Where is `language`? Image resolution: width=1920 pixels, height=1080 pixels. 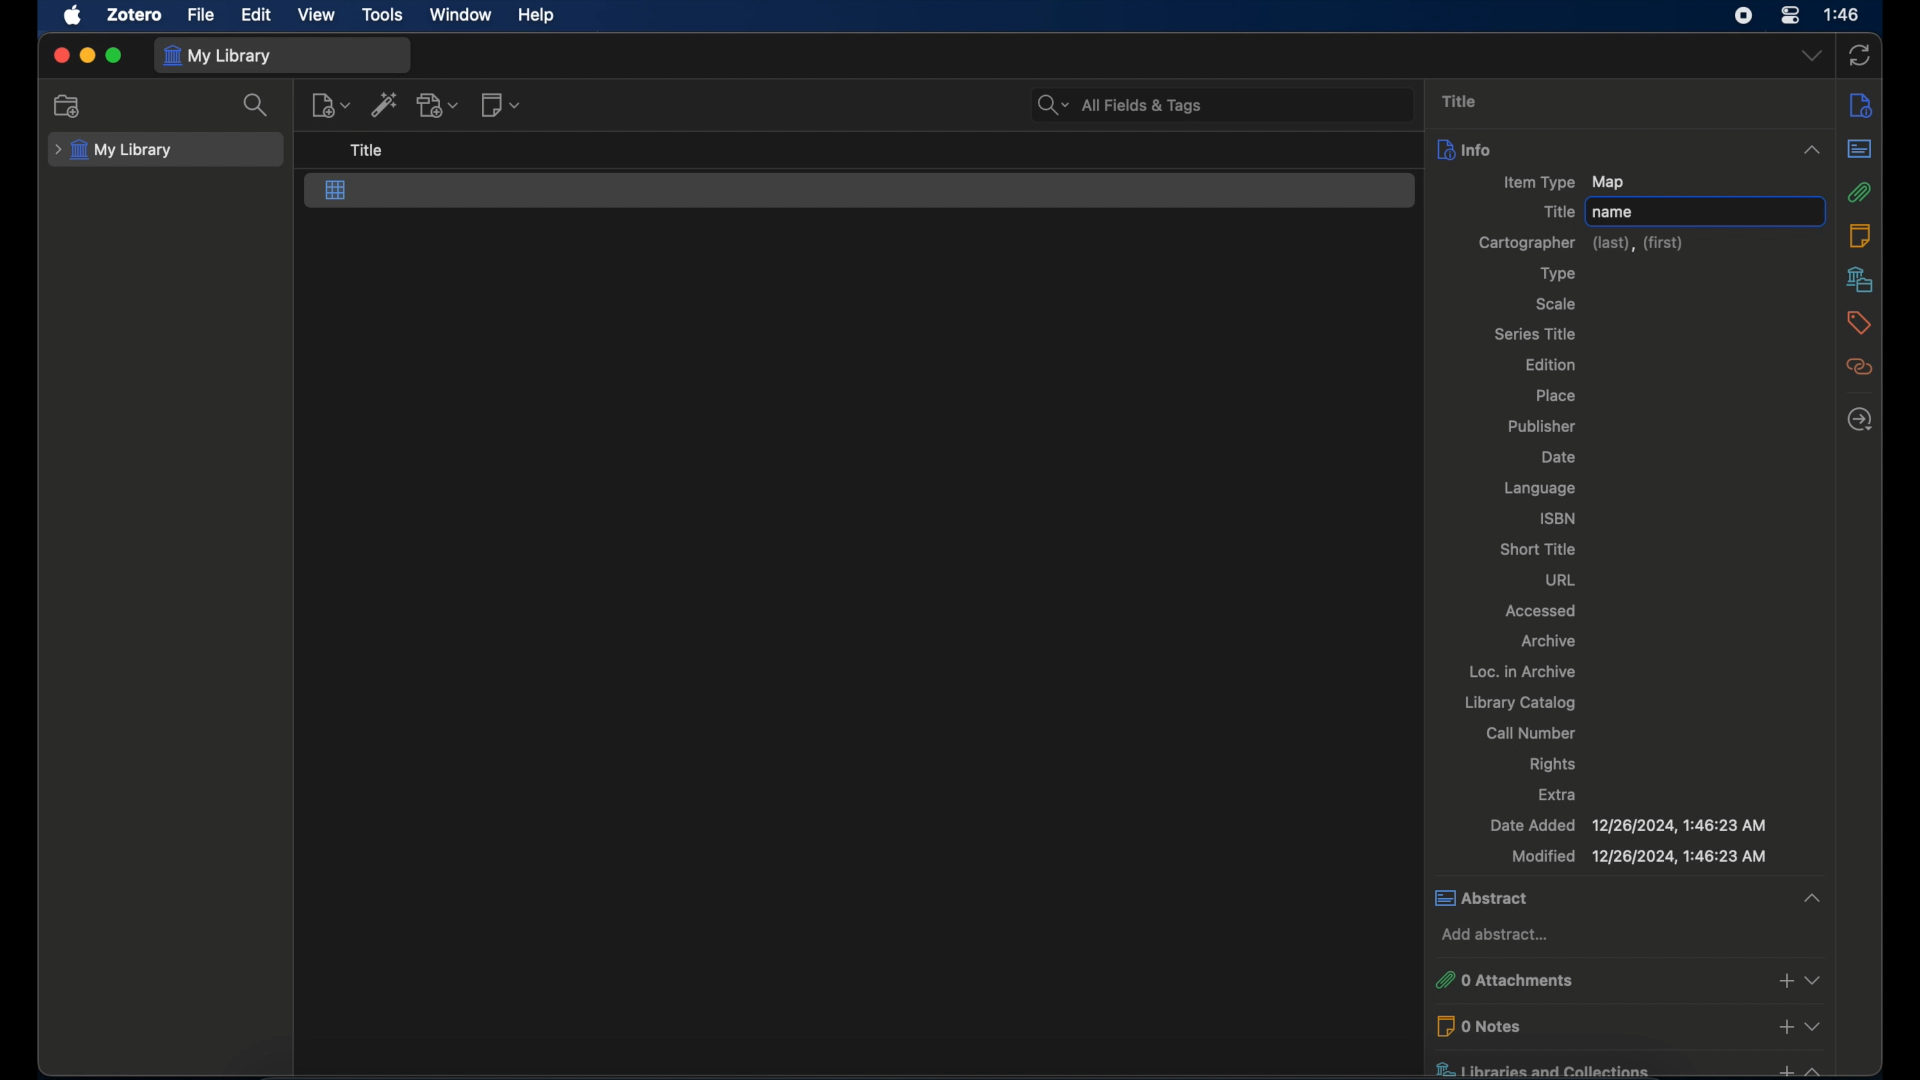
language is located at coordinates (1541, 489).